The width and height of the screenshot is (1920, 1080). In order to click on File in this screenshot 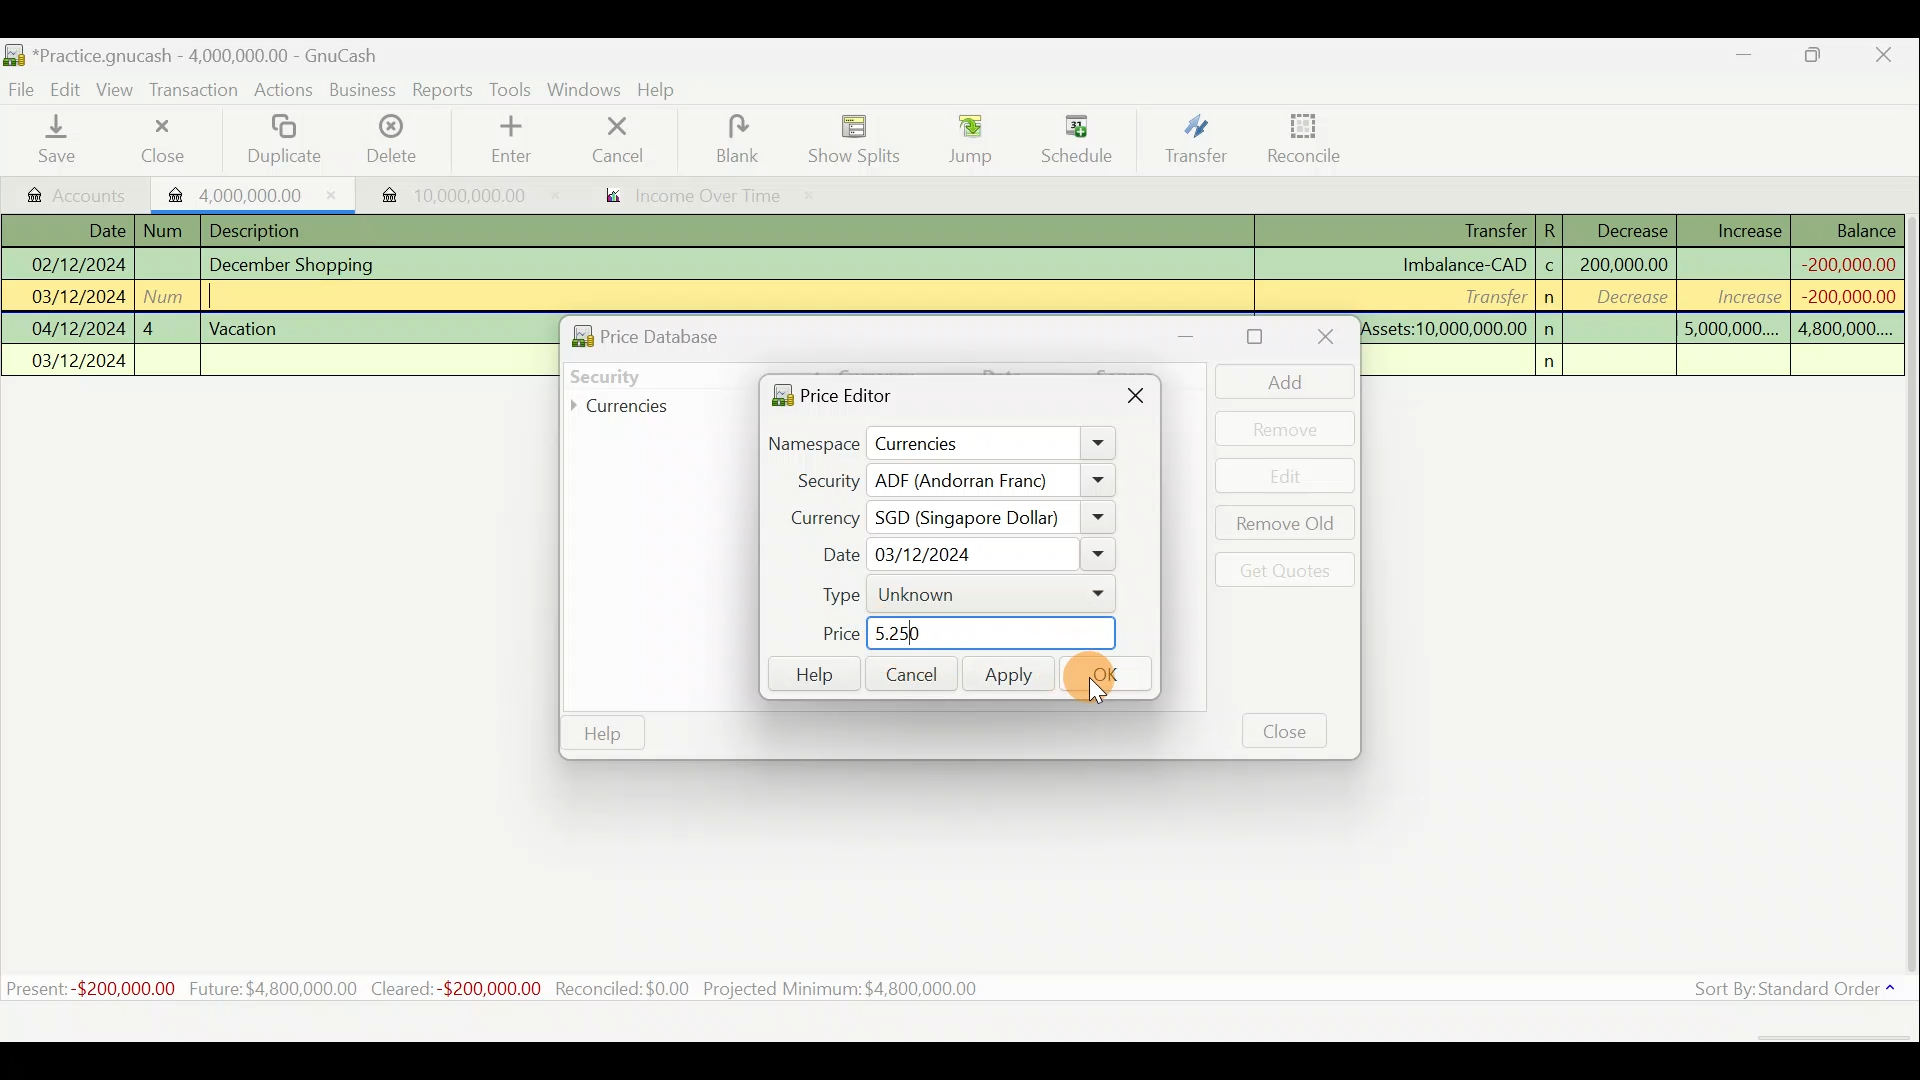, I will do `click(22, 86)`.